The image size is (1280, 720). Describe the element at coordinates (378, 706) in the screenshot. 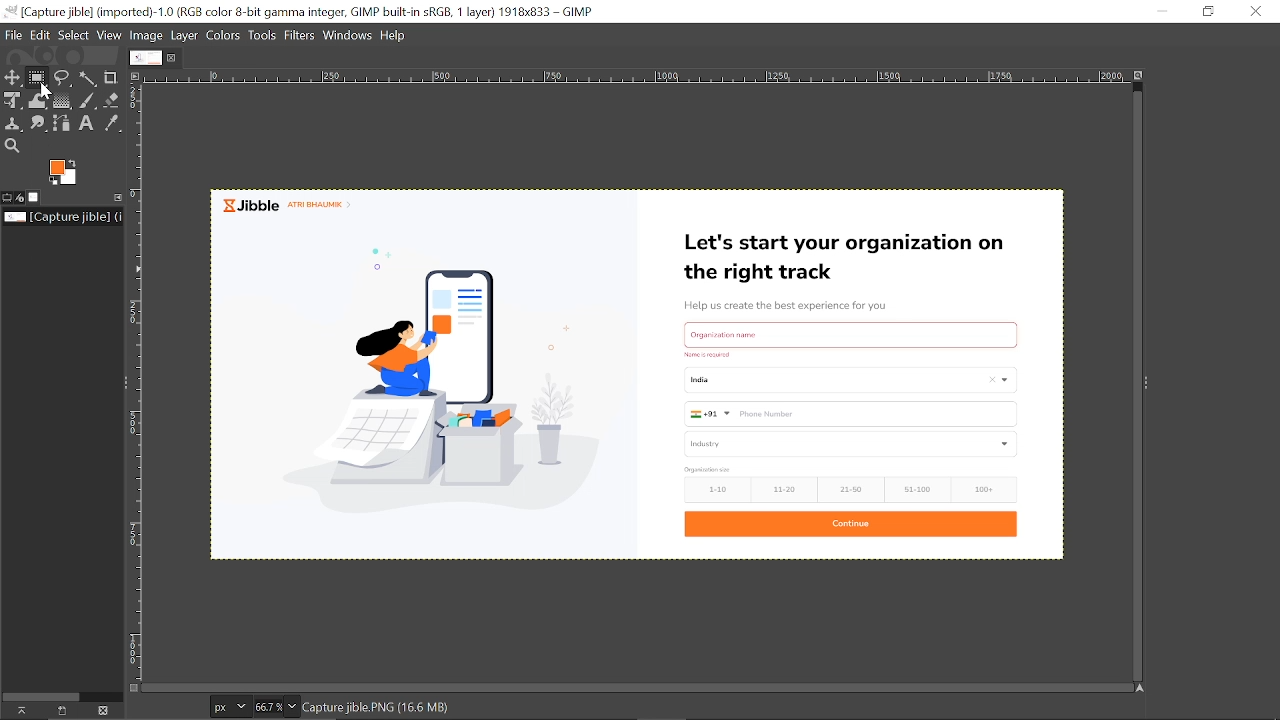

I see `Capture jible. PNG (16.6 MB)` at that location.